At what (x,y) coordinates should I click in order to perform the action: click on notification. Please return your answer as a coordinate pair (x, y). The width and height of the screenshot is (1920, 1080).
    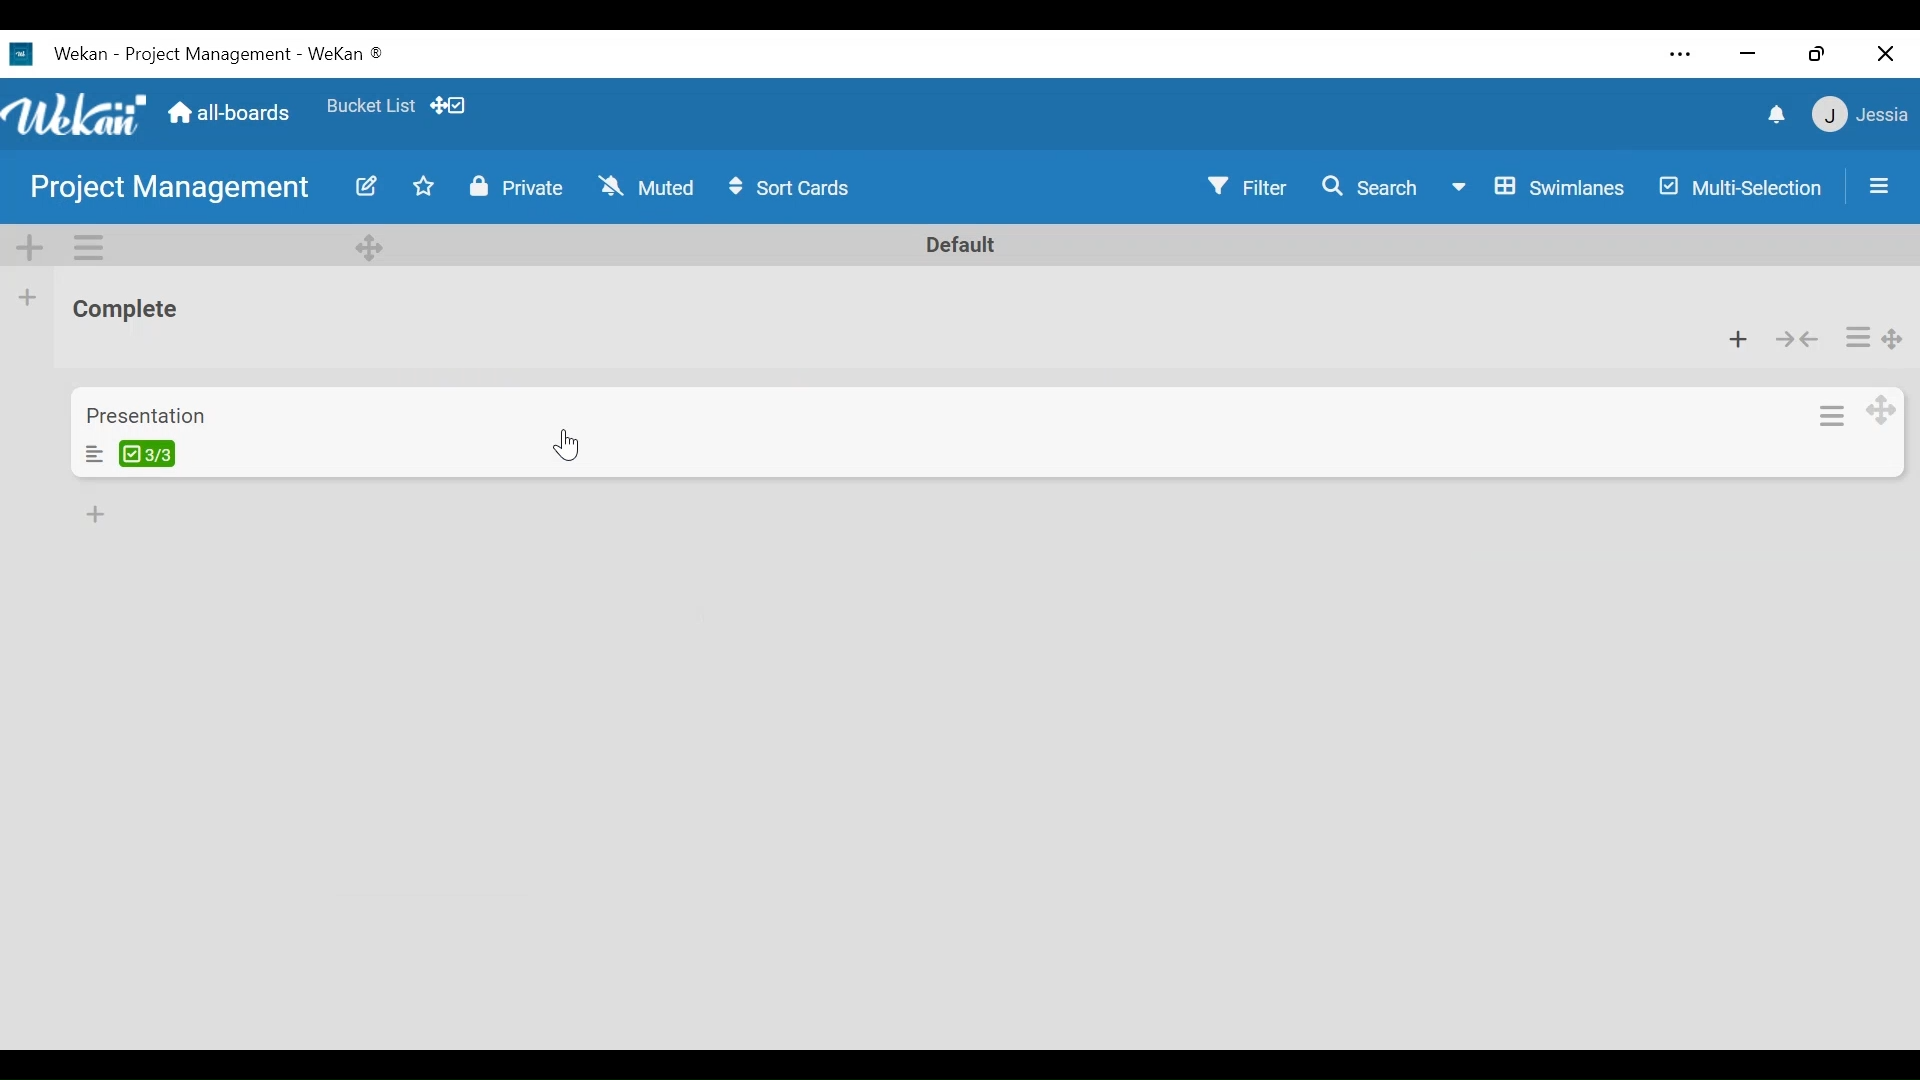
    Looking at the image, I should click on (1779, 116).